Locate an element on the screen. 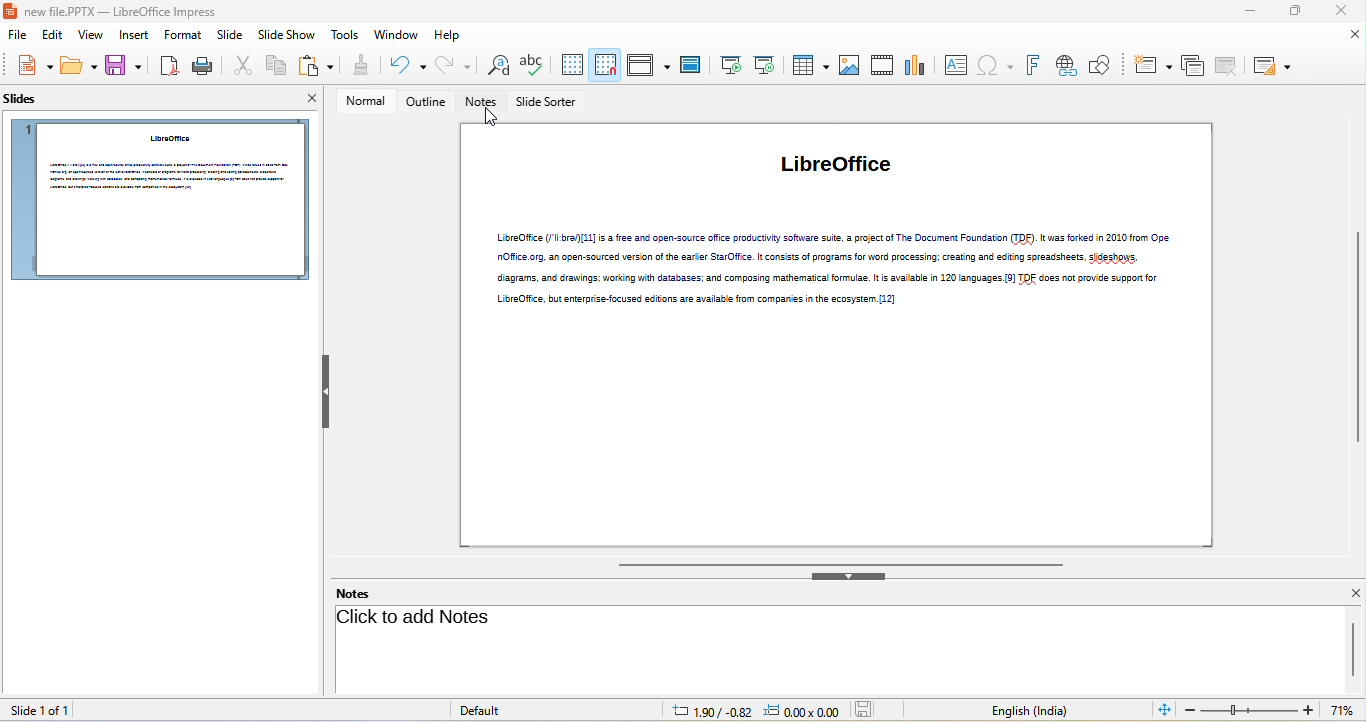 Image resolution: width=1366 pixels, height=722 pixels. open is located at coordinates (80, 67).